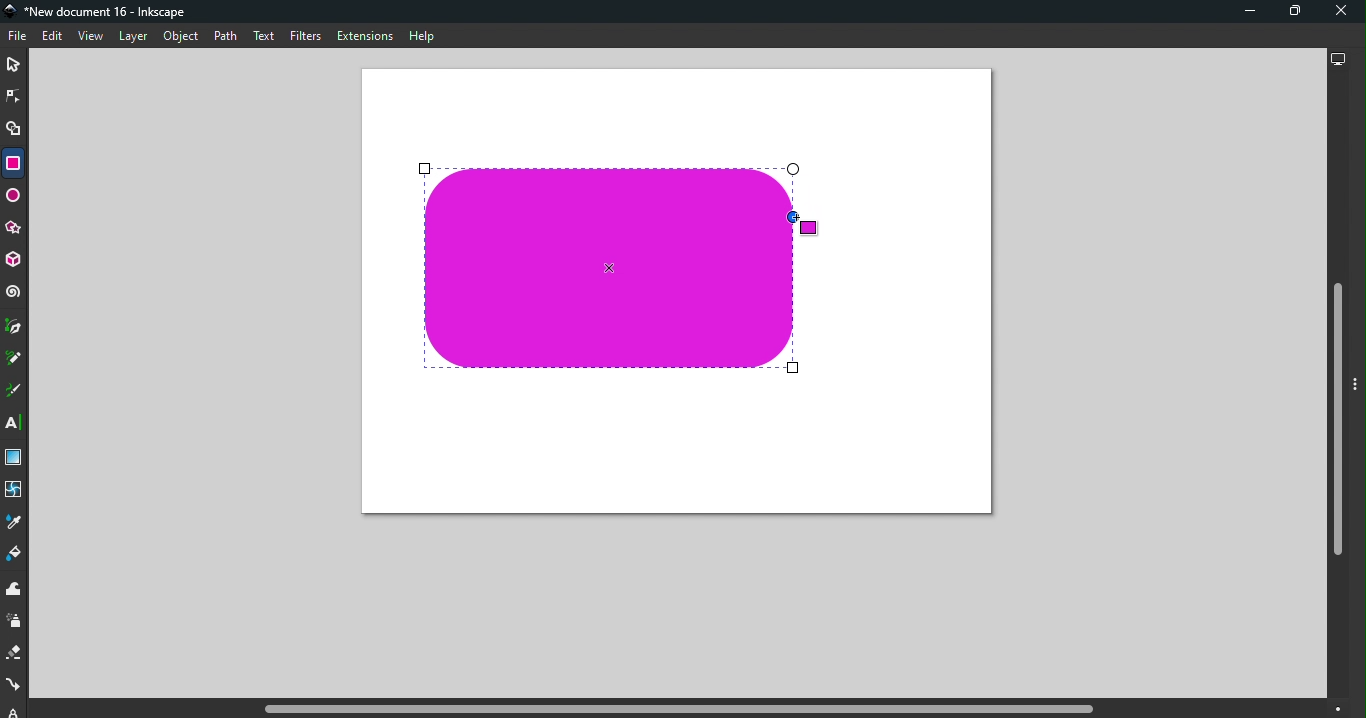  Describe the element at coordinates (12, 163) in the screenshot. I see `Rectangle tool` at that location.